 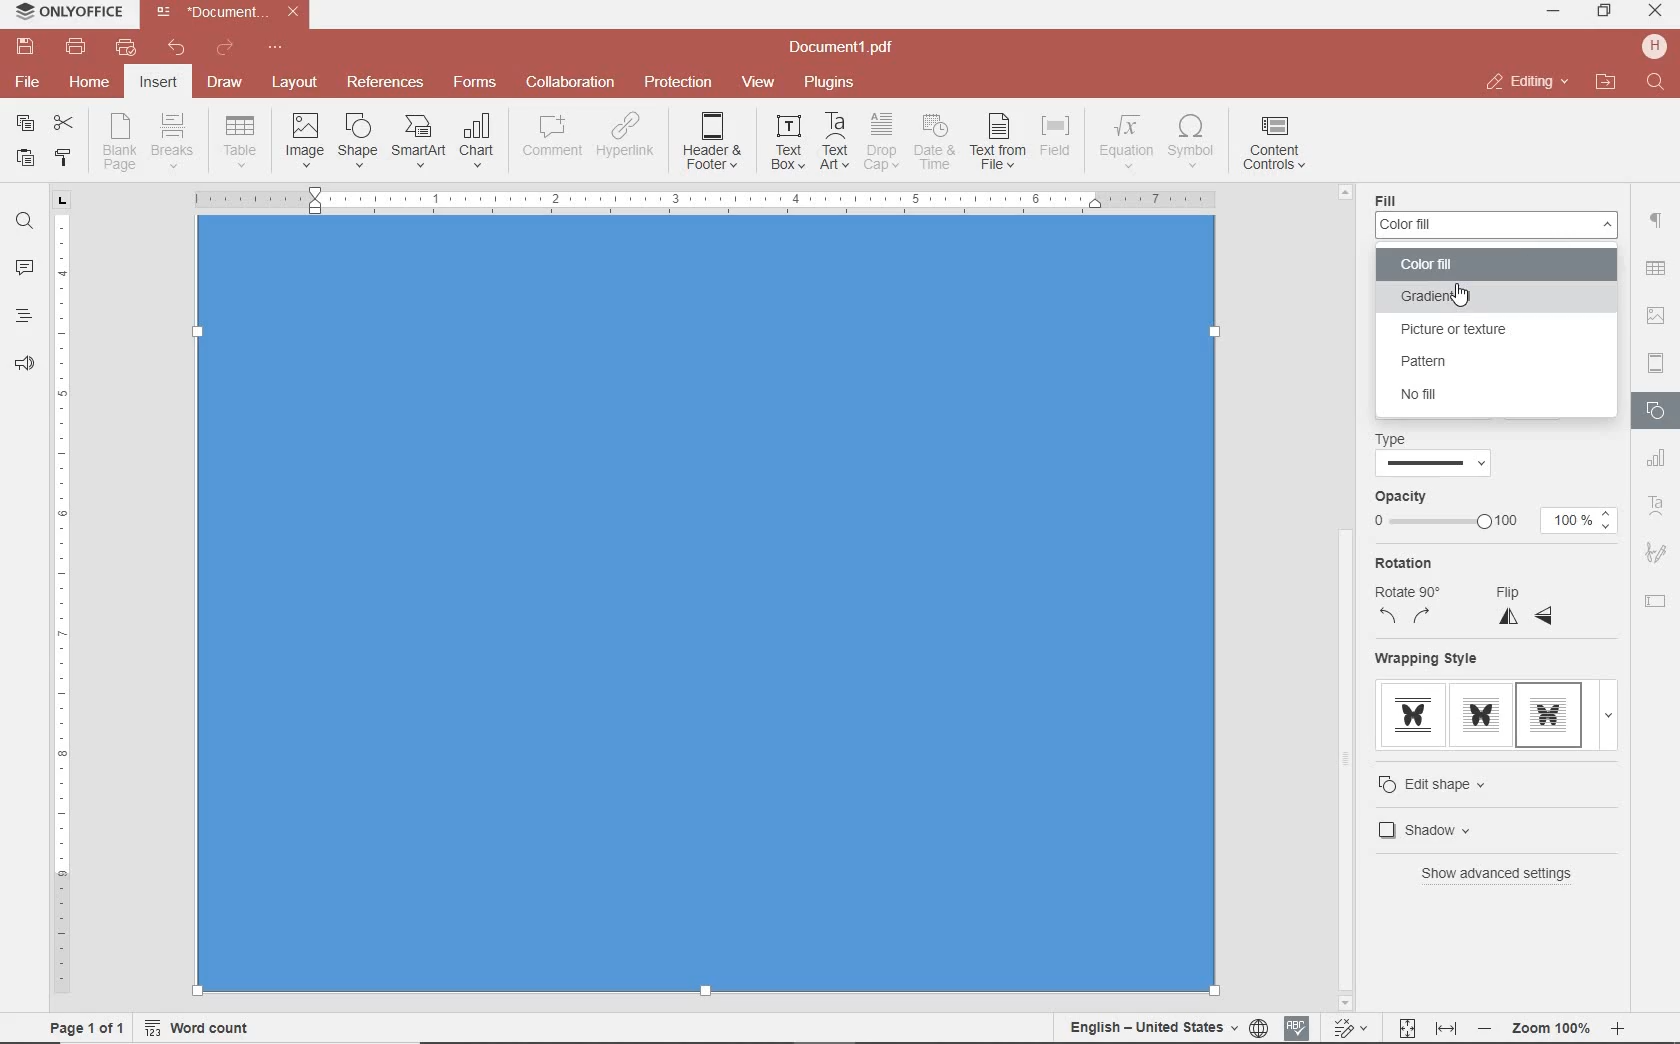 I want to click on INSERT CHAT, so click(x=477, y=142).